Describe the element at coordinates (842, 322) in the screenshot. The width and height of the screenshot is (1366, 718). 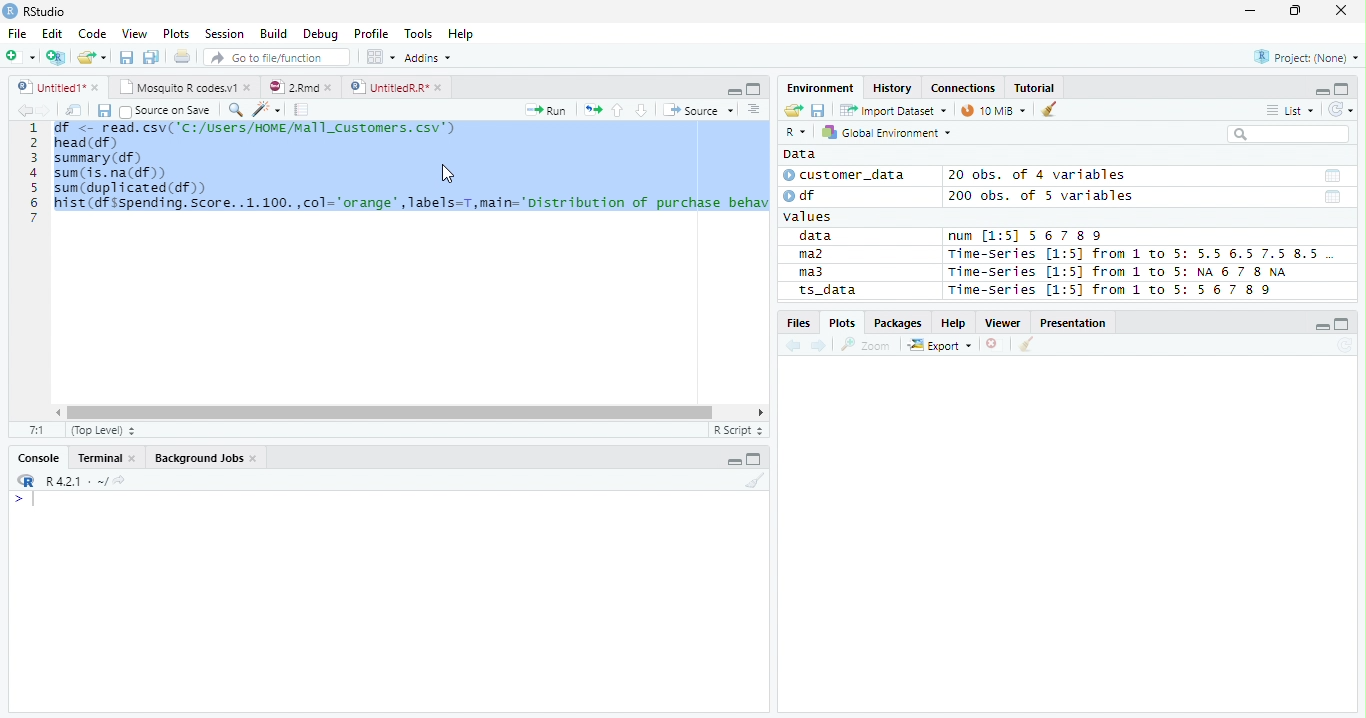
I see `Plots` at that location.